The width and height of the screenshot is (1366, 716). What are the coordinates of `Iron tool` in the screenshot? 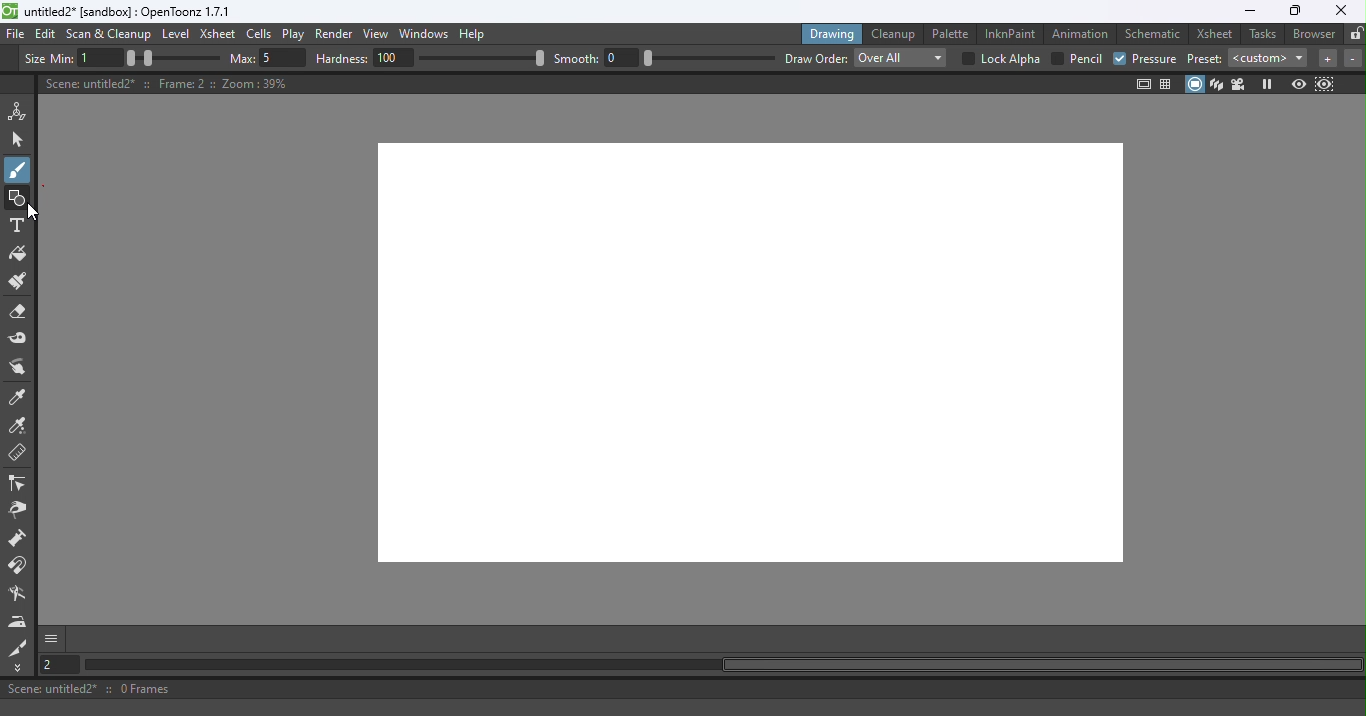 It's located at (20, 621).